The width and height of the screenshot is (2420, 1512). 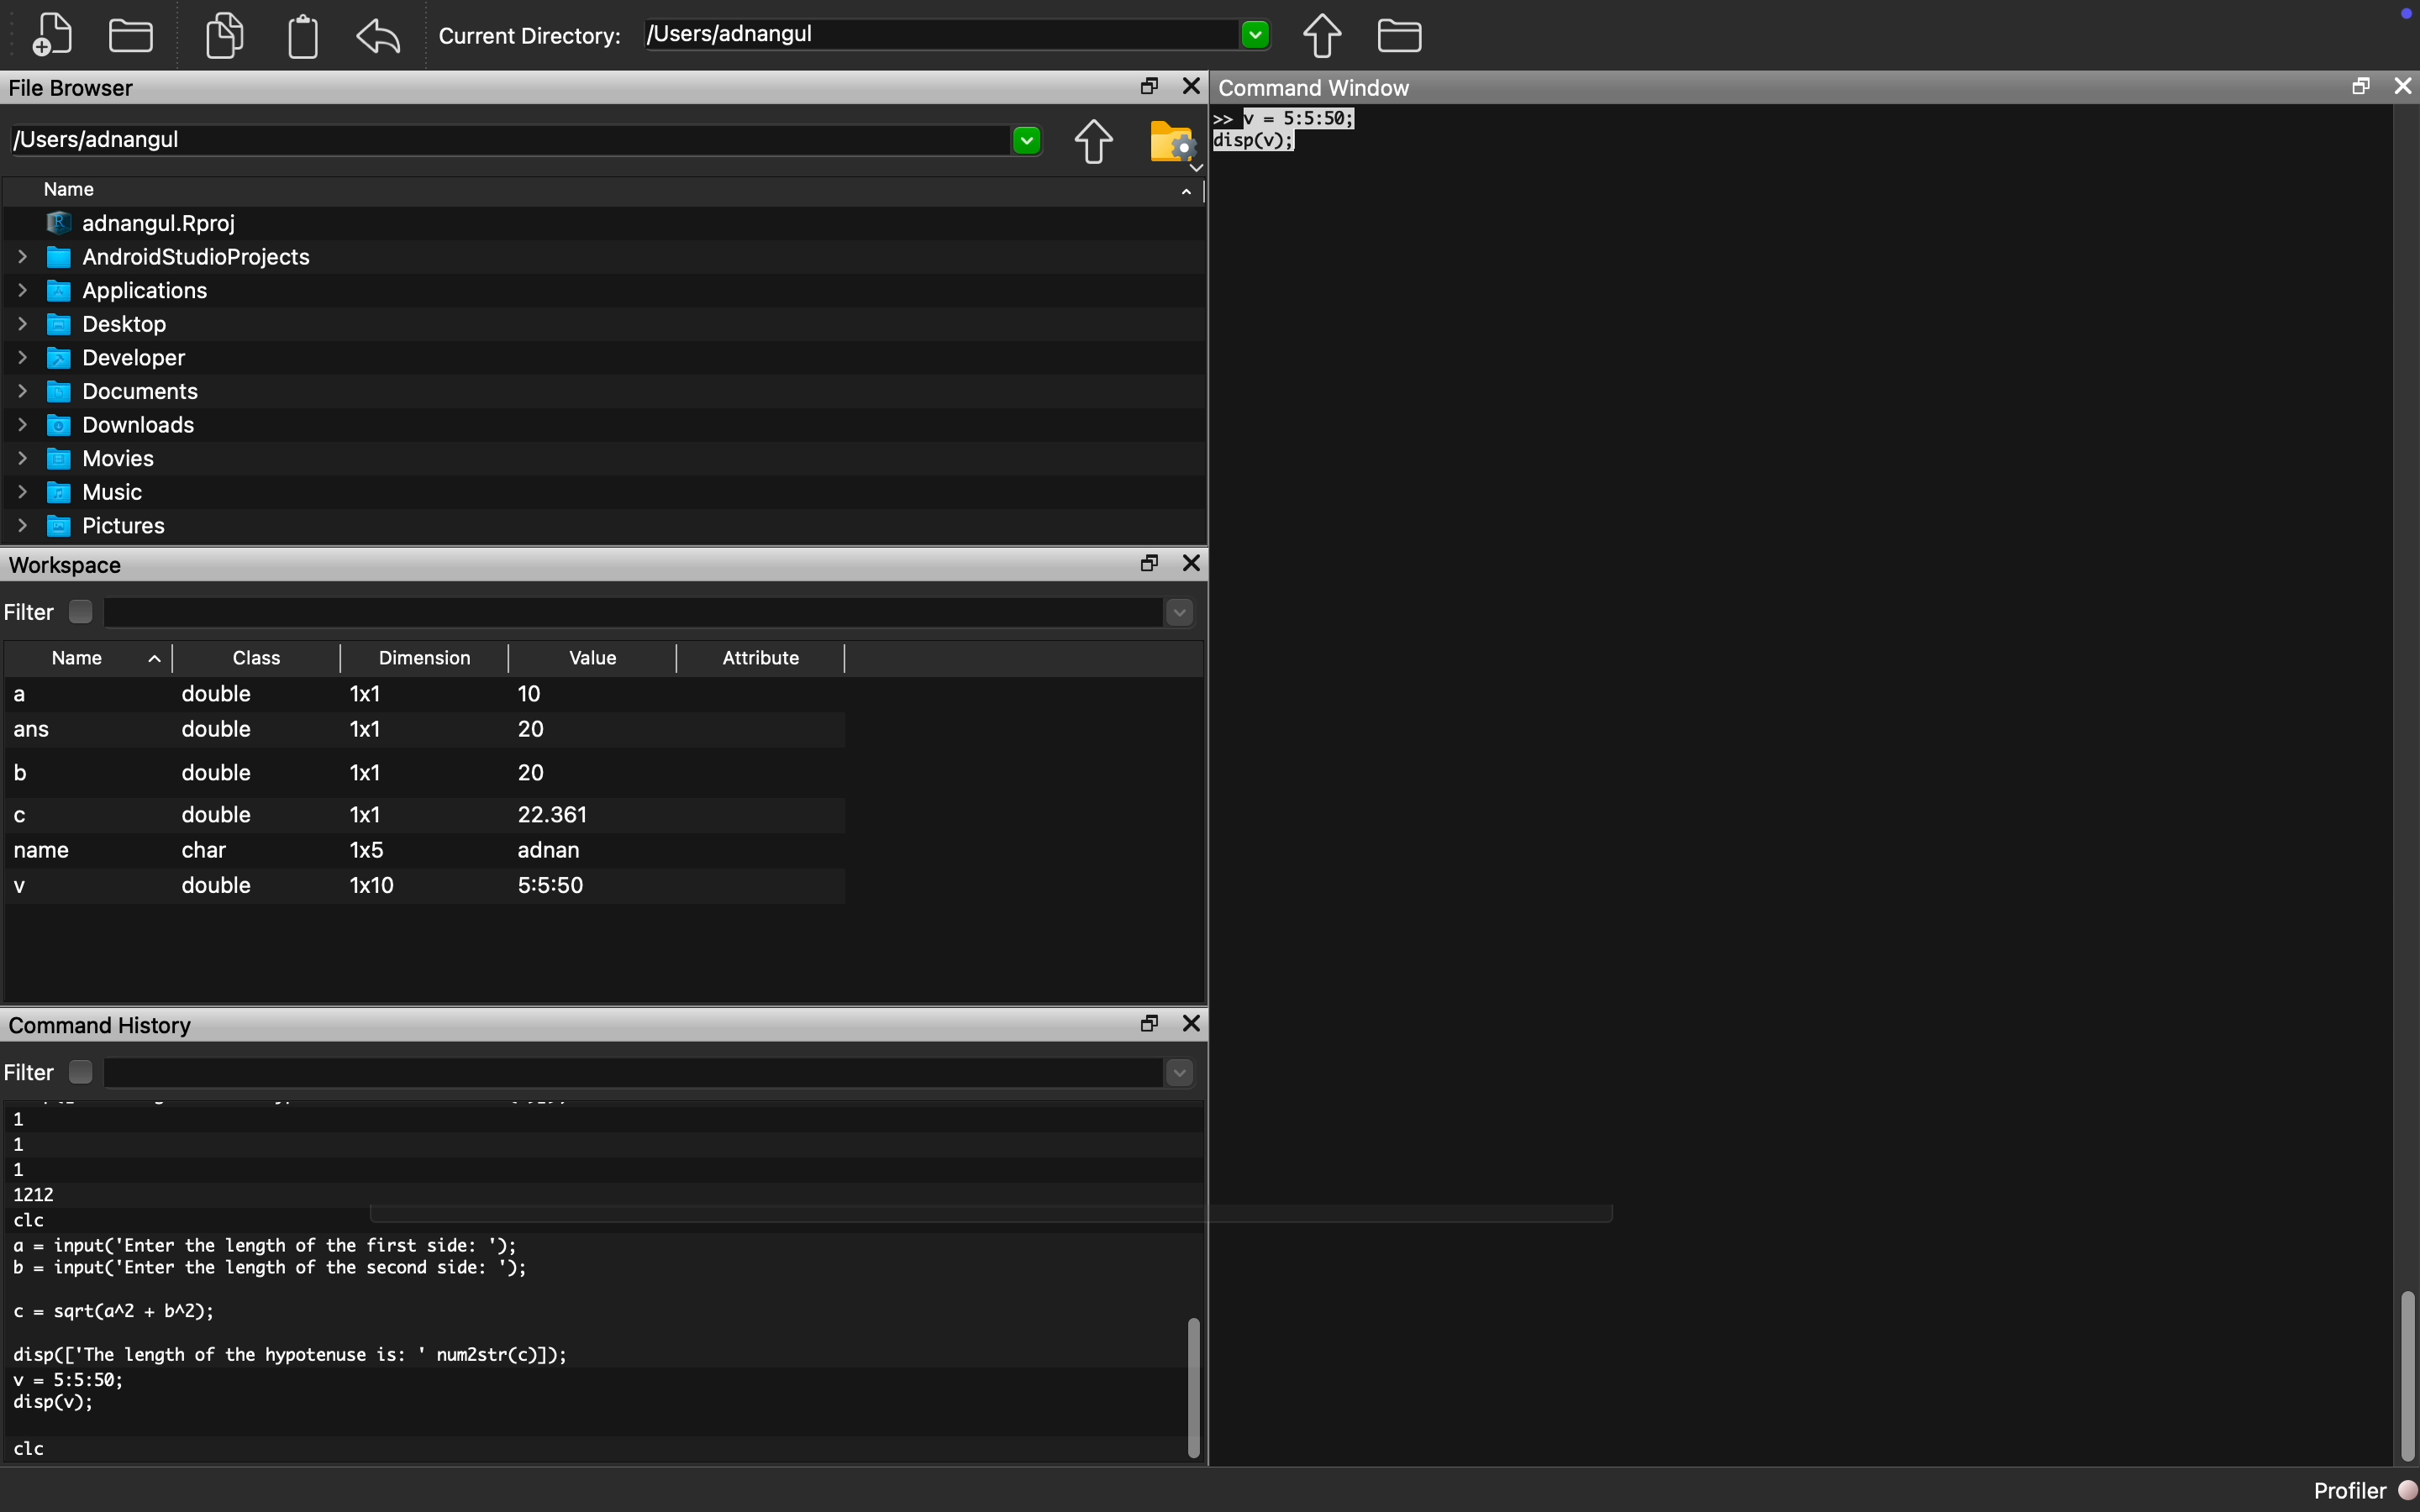 What do you see at coordinates (1402, 36) in the screenshot?
I see `Folder` at bounding box center [1402, 36].